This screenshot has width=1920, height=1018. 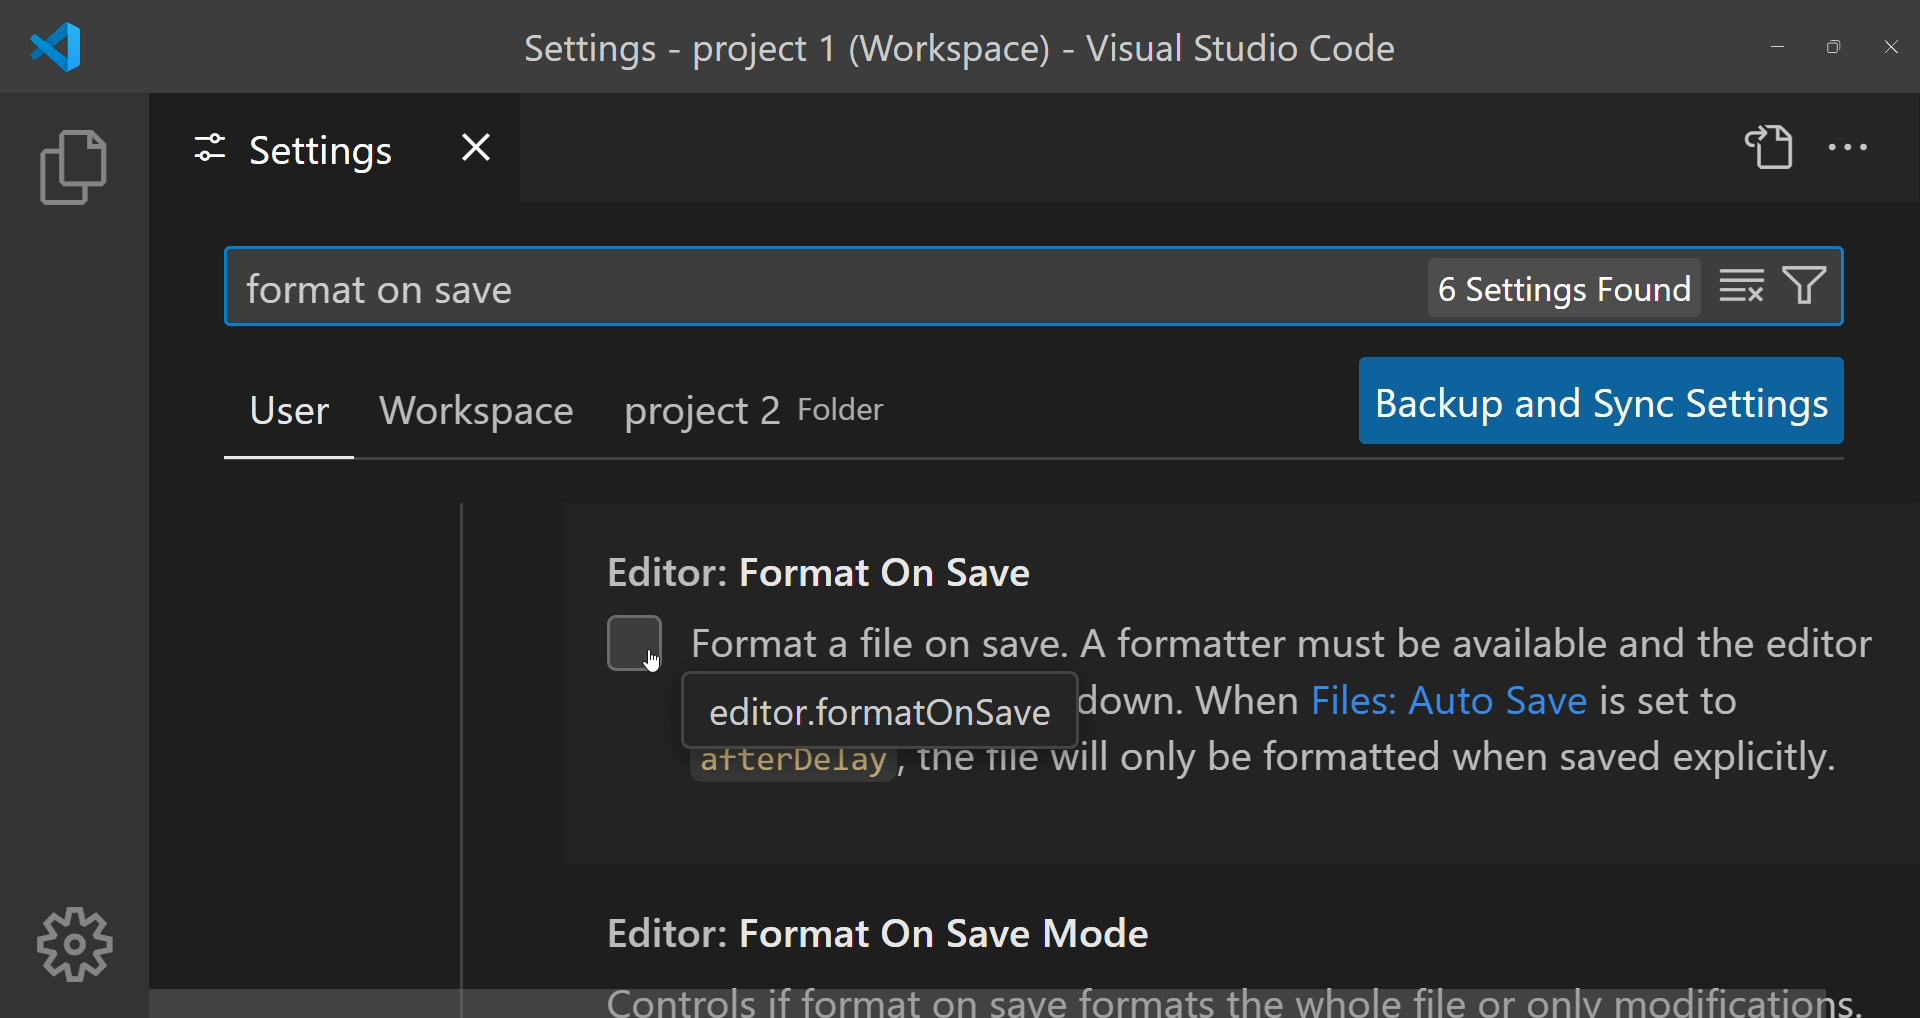 What do you see at coordinates (71, 170) in the screenshot?
I see `explorer` at bounding box center [71, 170].